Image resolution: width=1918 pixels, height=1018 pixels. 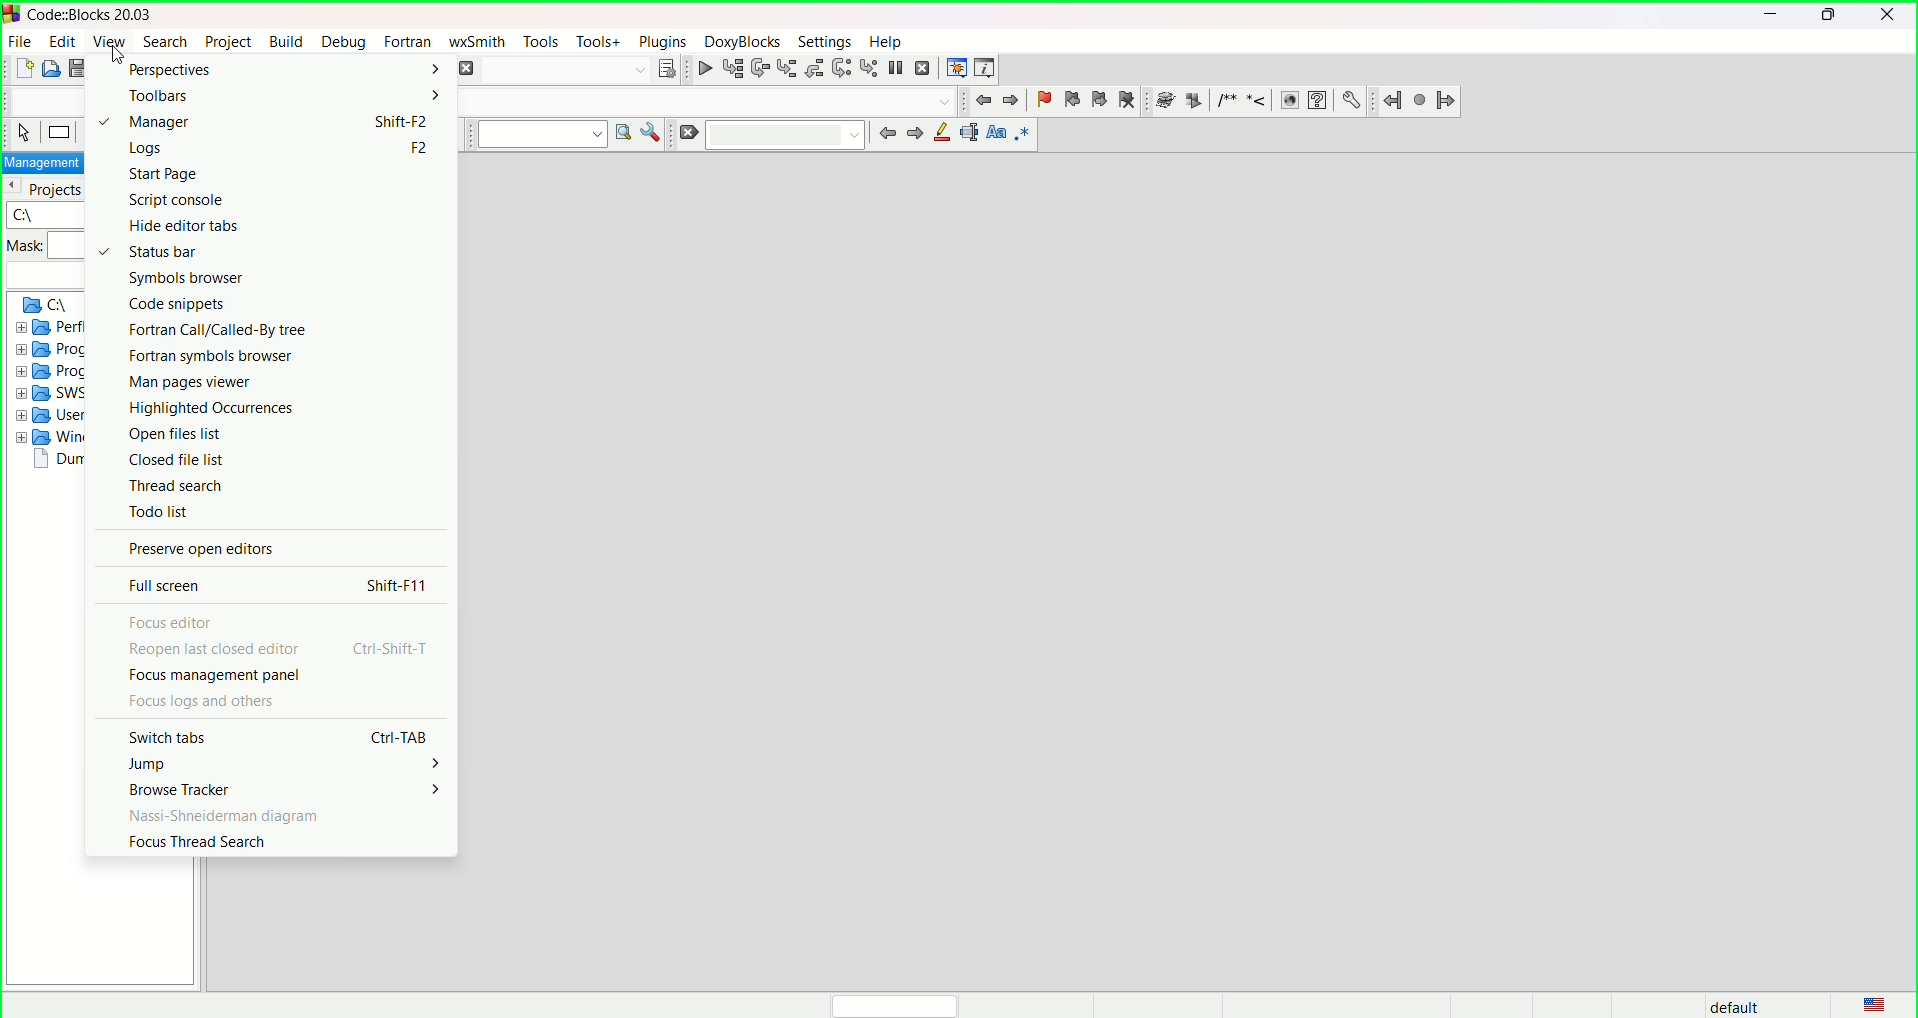 What do you see at coordinates (141, 121) in the screenshot?
I see `manager` at bounding box center [141, 121].